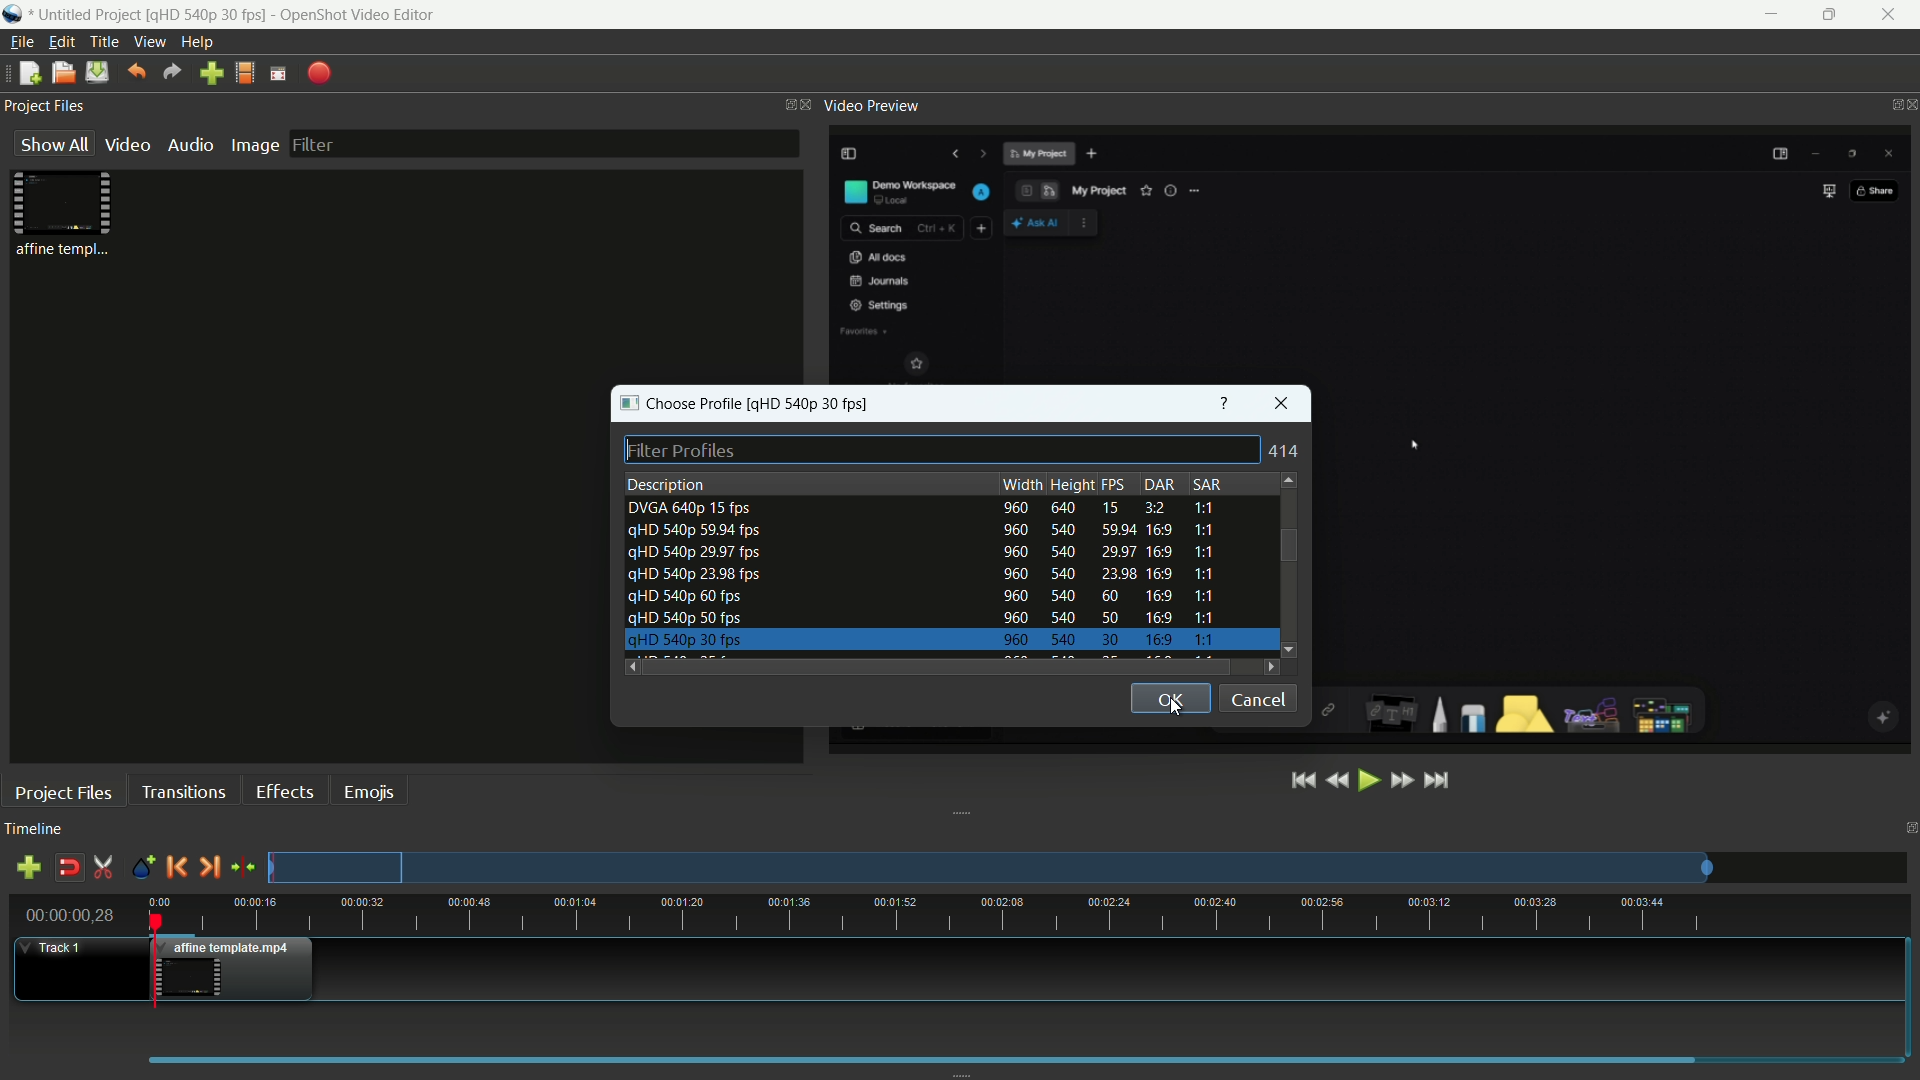  Describe the element at coordinates (285, 792) in the screenshot. I see `effects` at that location.